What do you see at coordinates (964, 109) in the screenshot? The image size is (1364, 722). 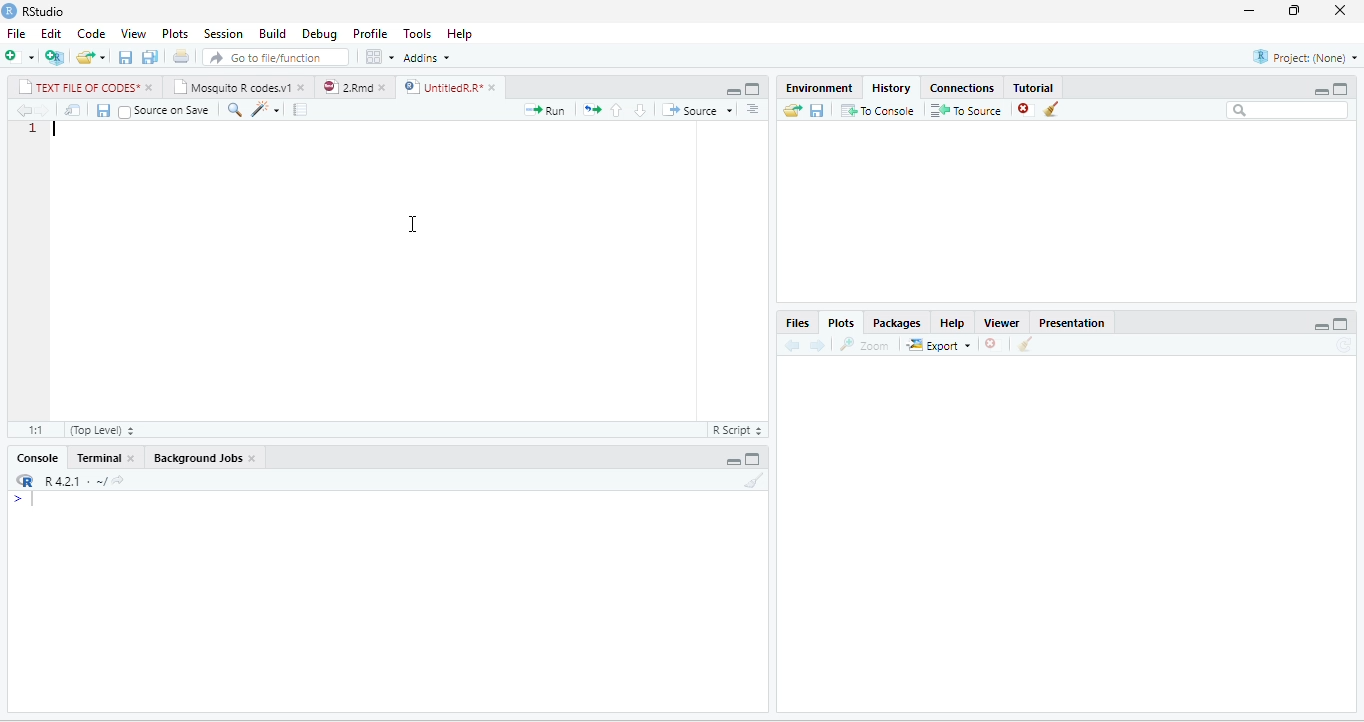 I see `To source` at bounding box center [964, 109].